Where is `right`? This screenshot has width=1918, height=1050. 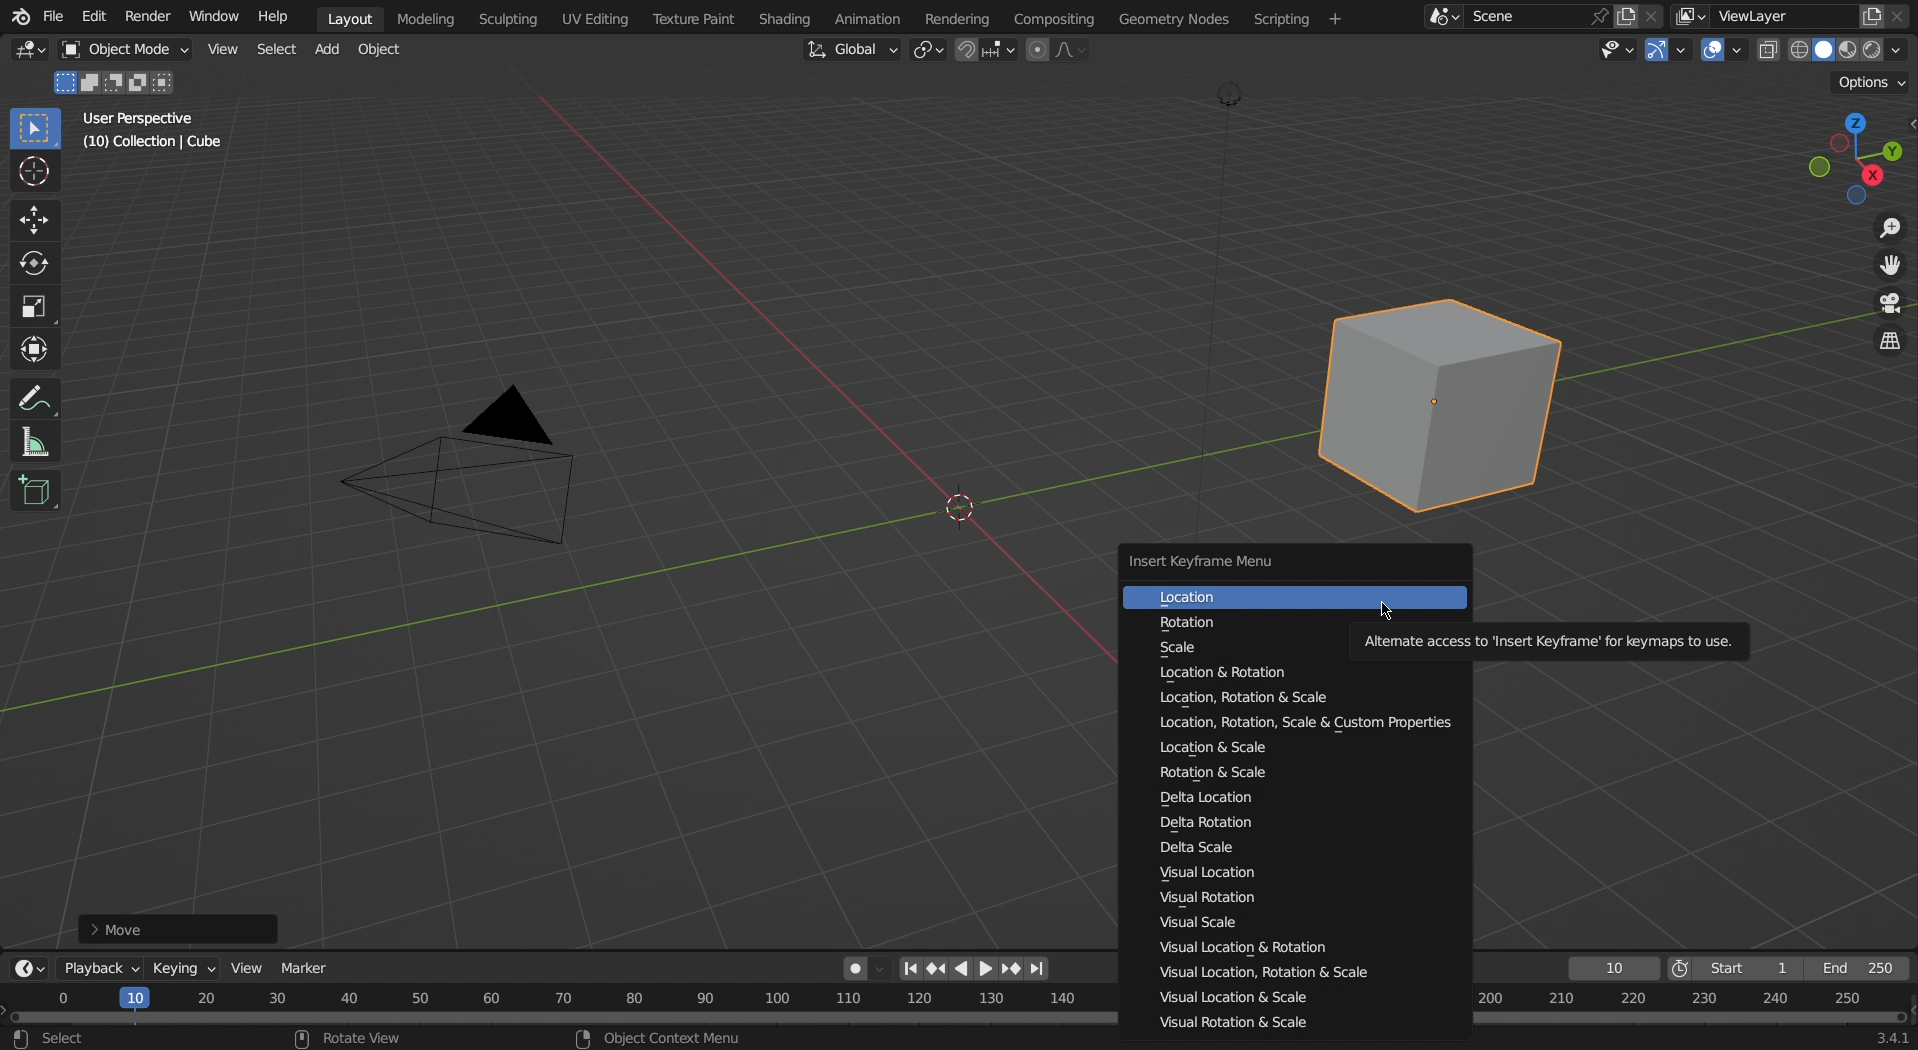
right is located at coordinates (987, 968).